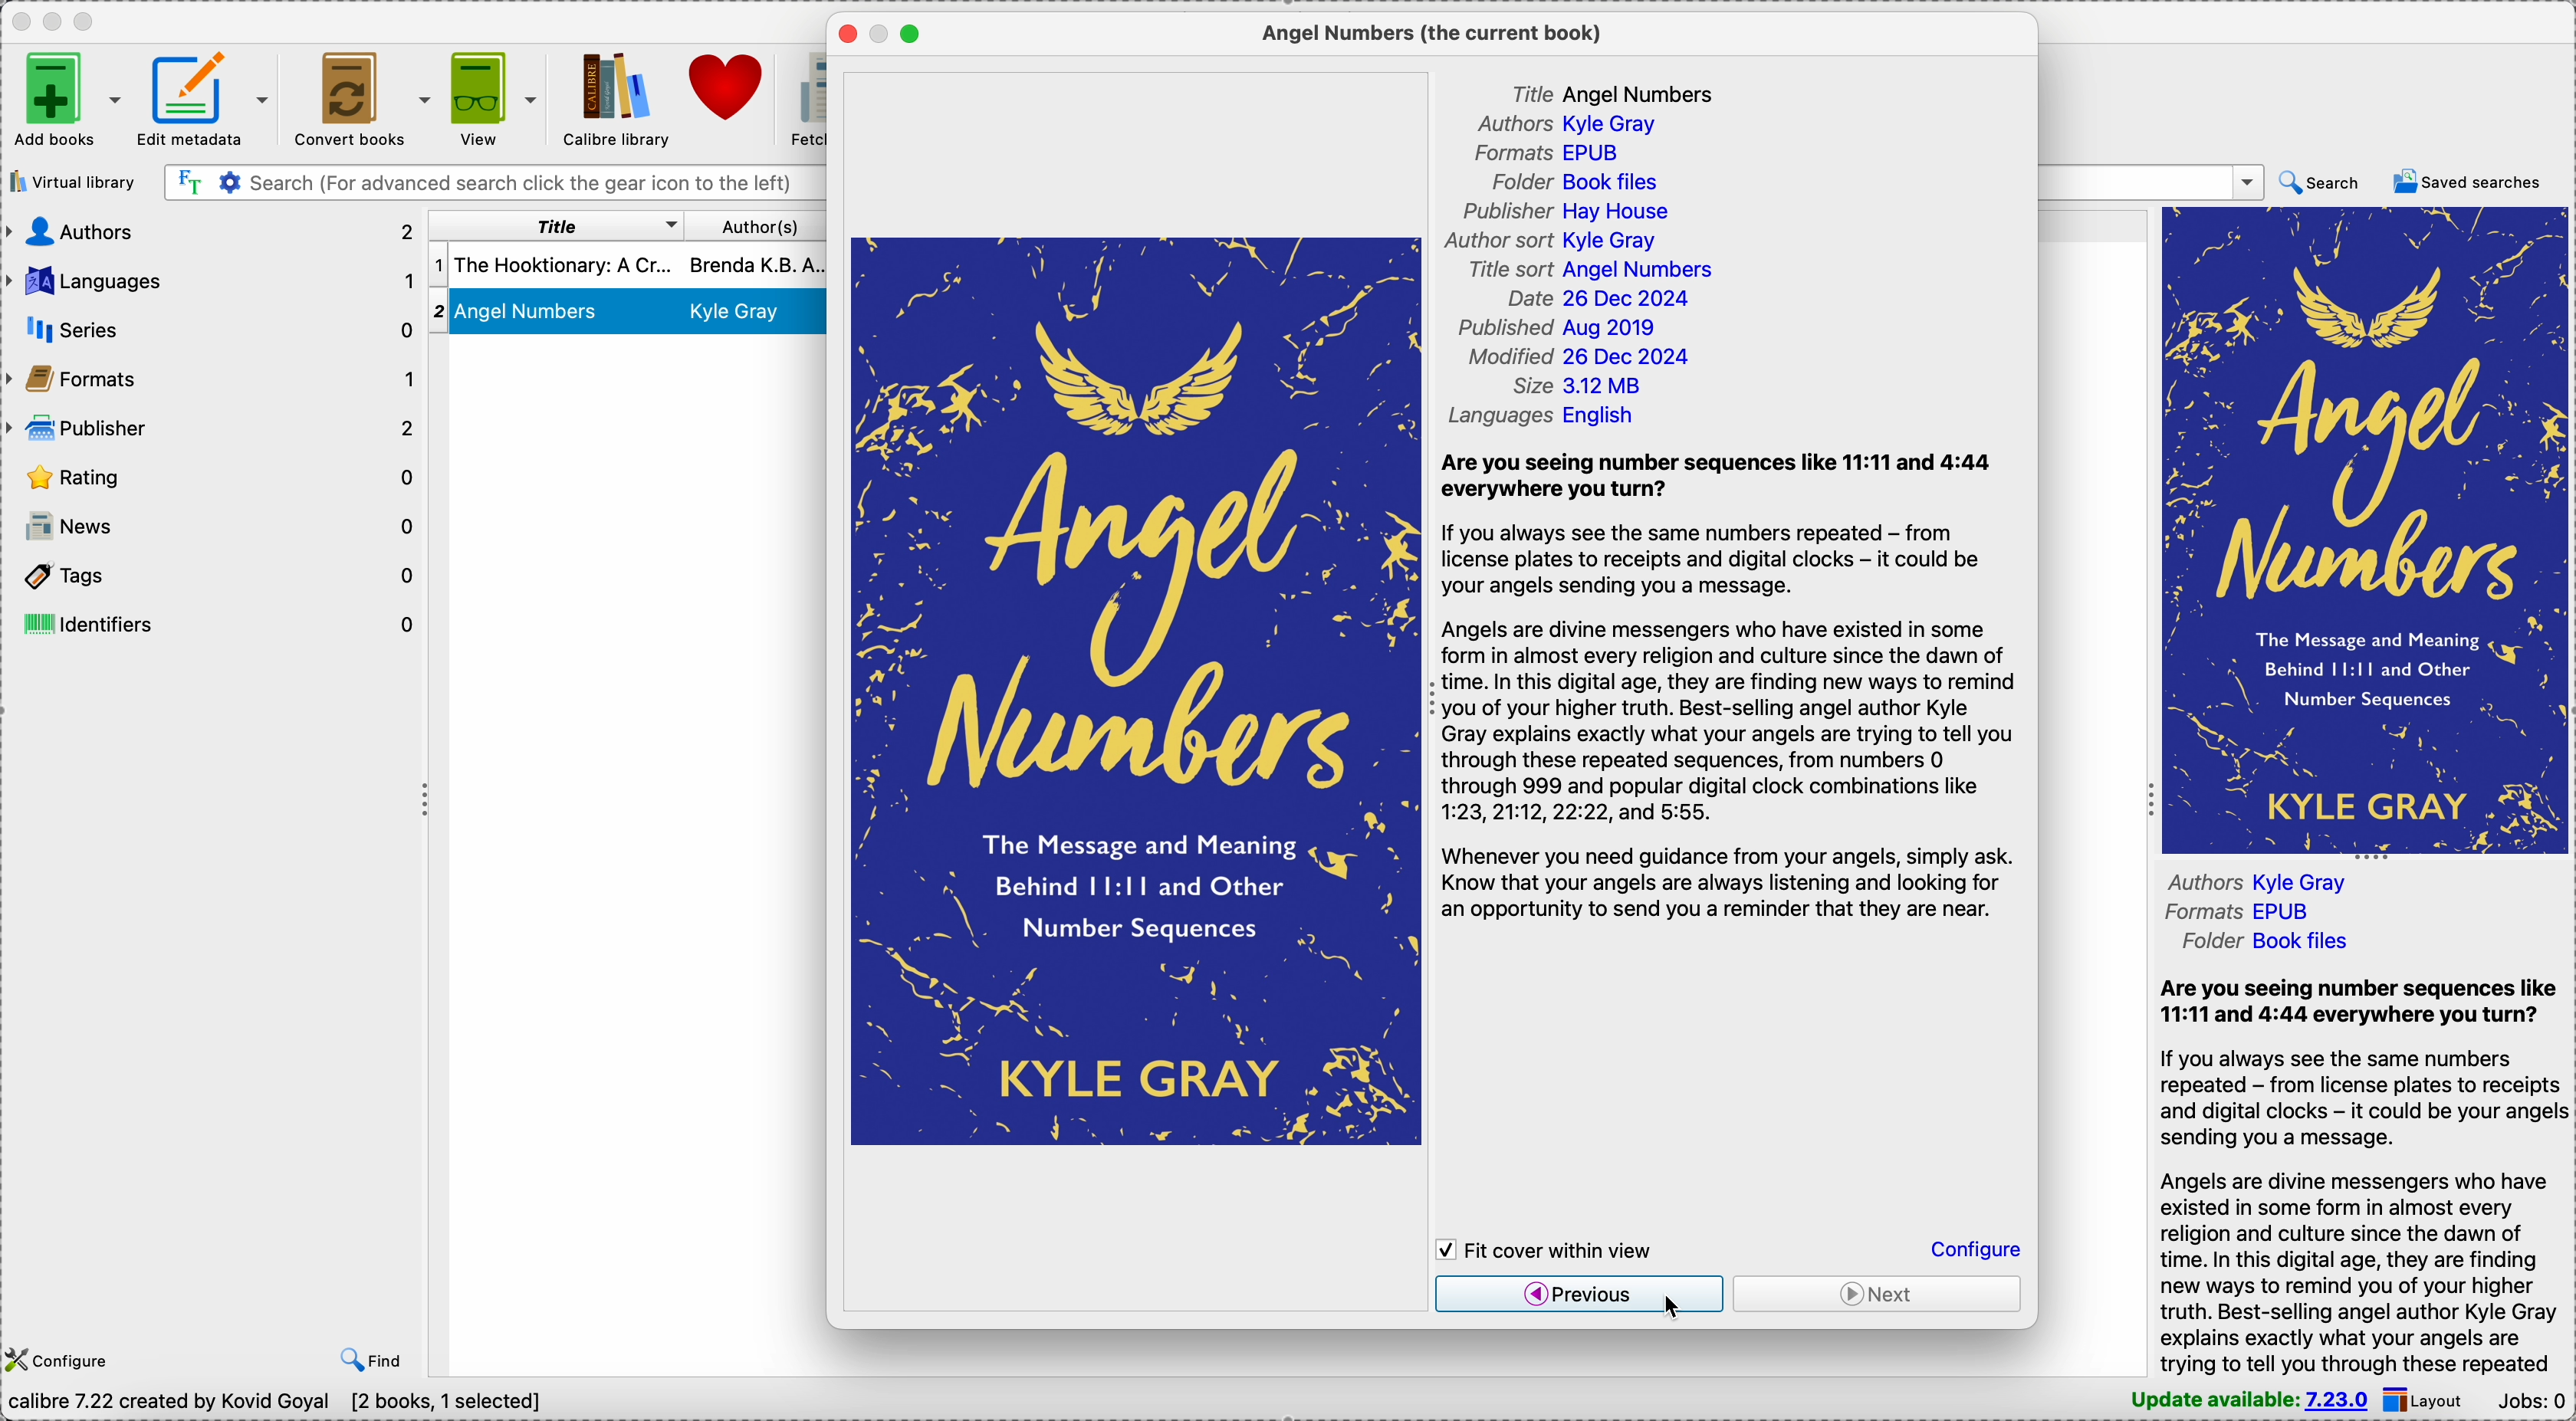 The height and width of the screenshot is (1421, 2576). I want to click on tags, so click(214, 570).